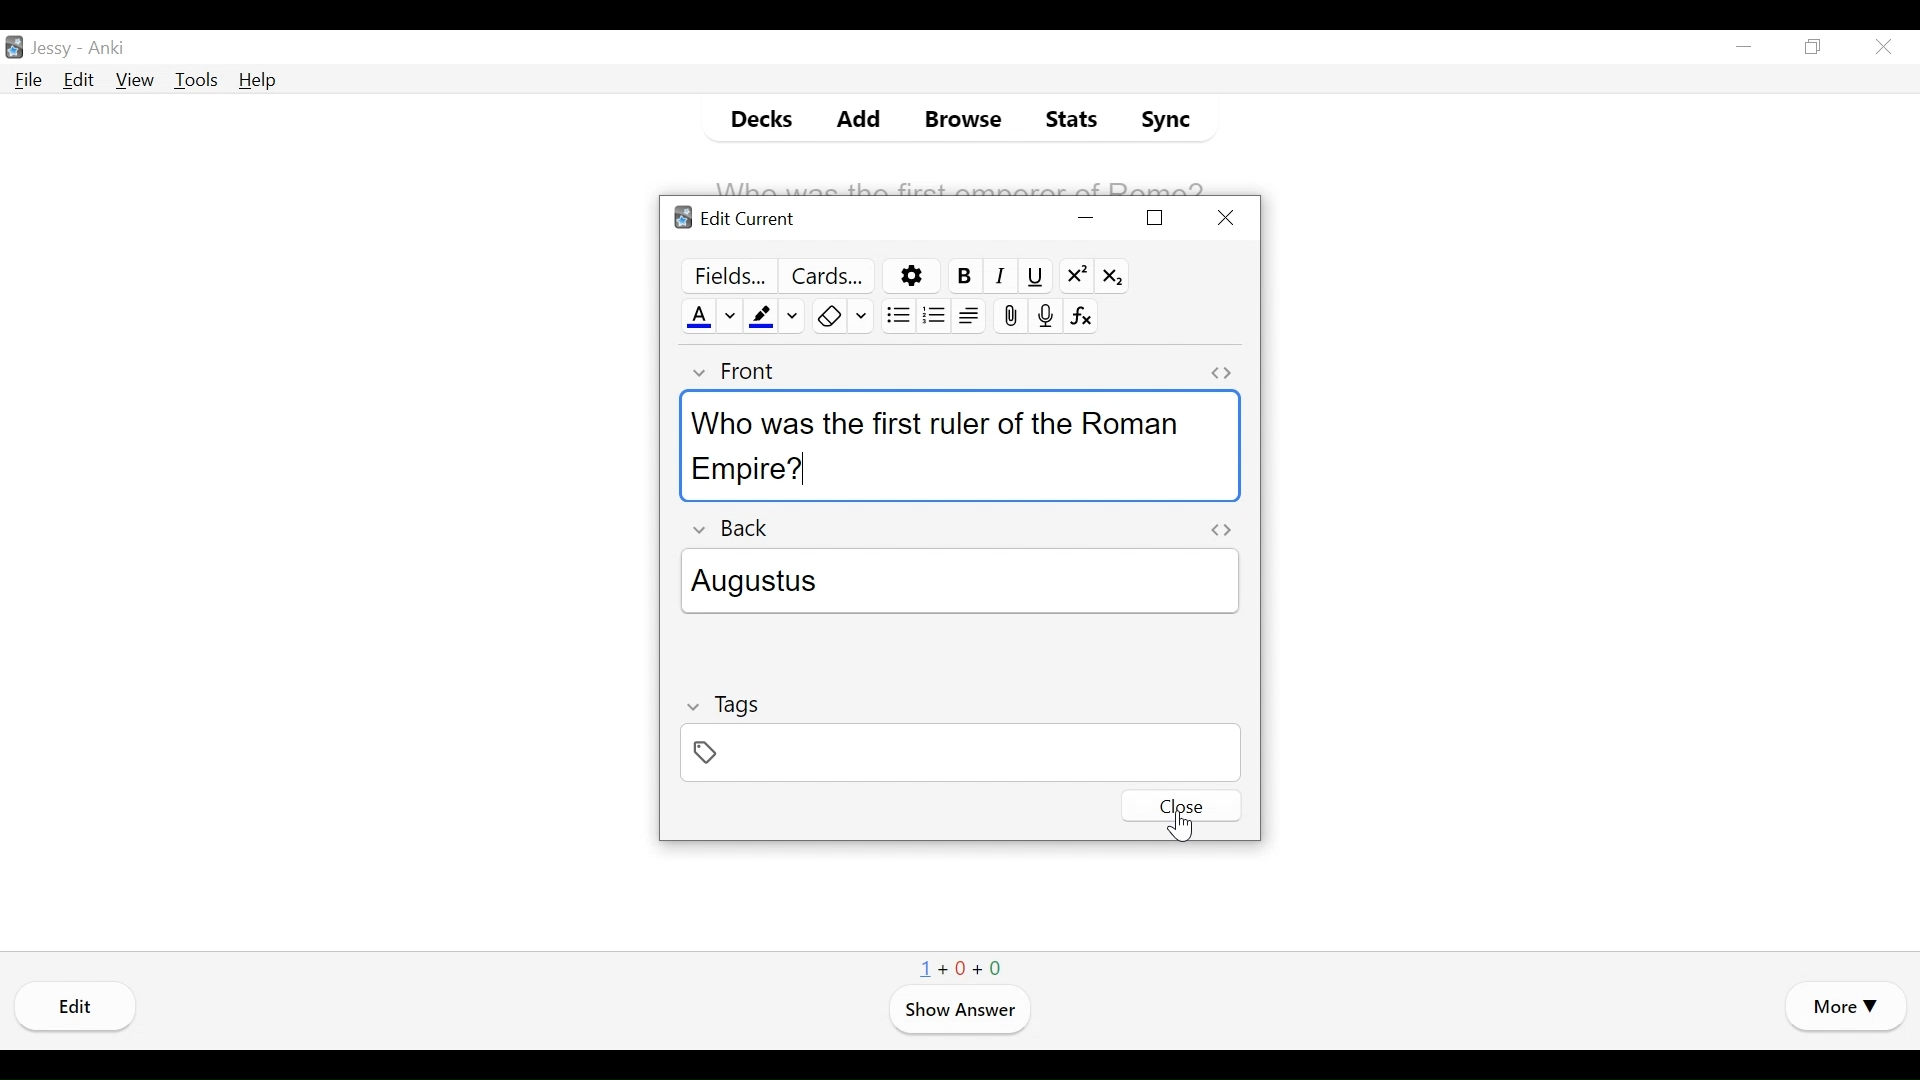 This screenshot has width=1920, height=1080. I want to click on Restore, so click(1814, 48).